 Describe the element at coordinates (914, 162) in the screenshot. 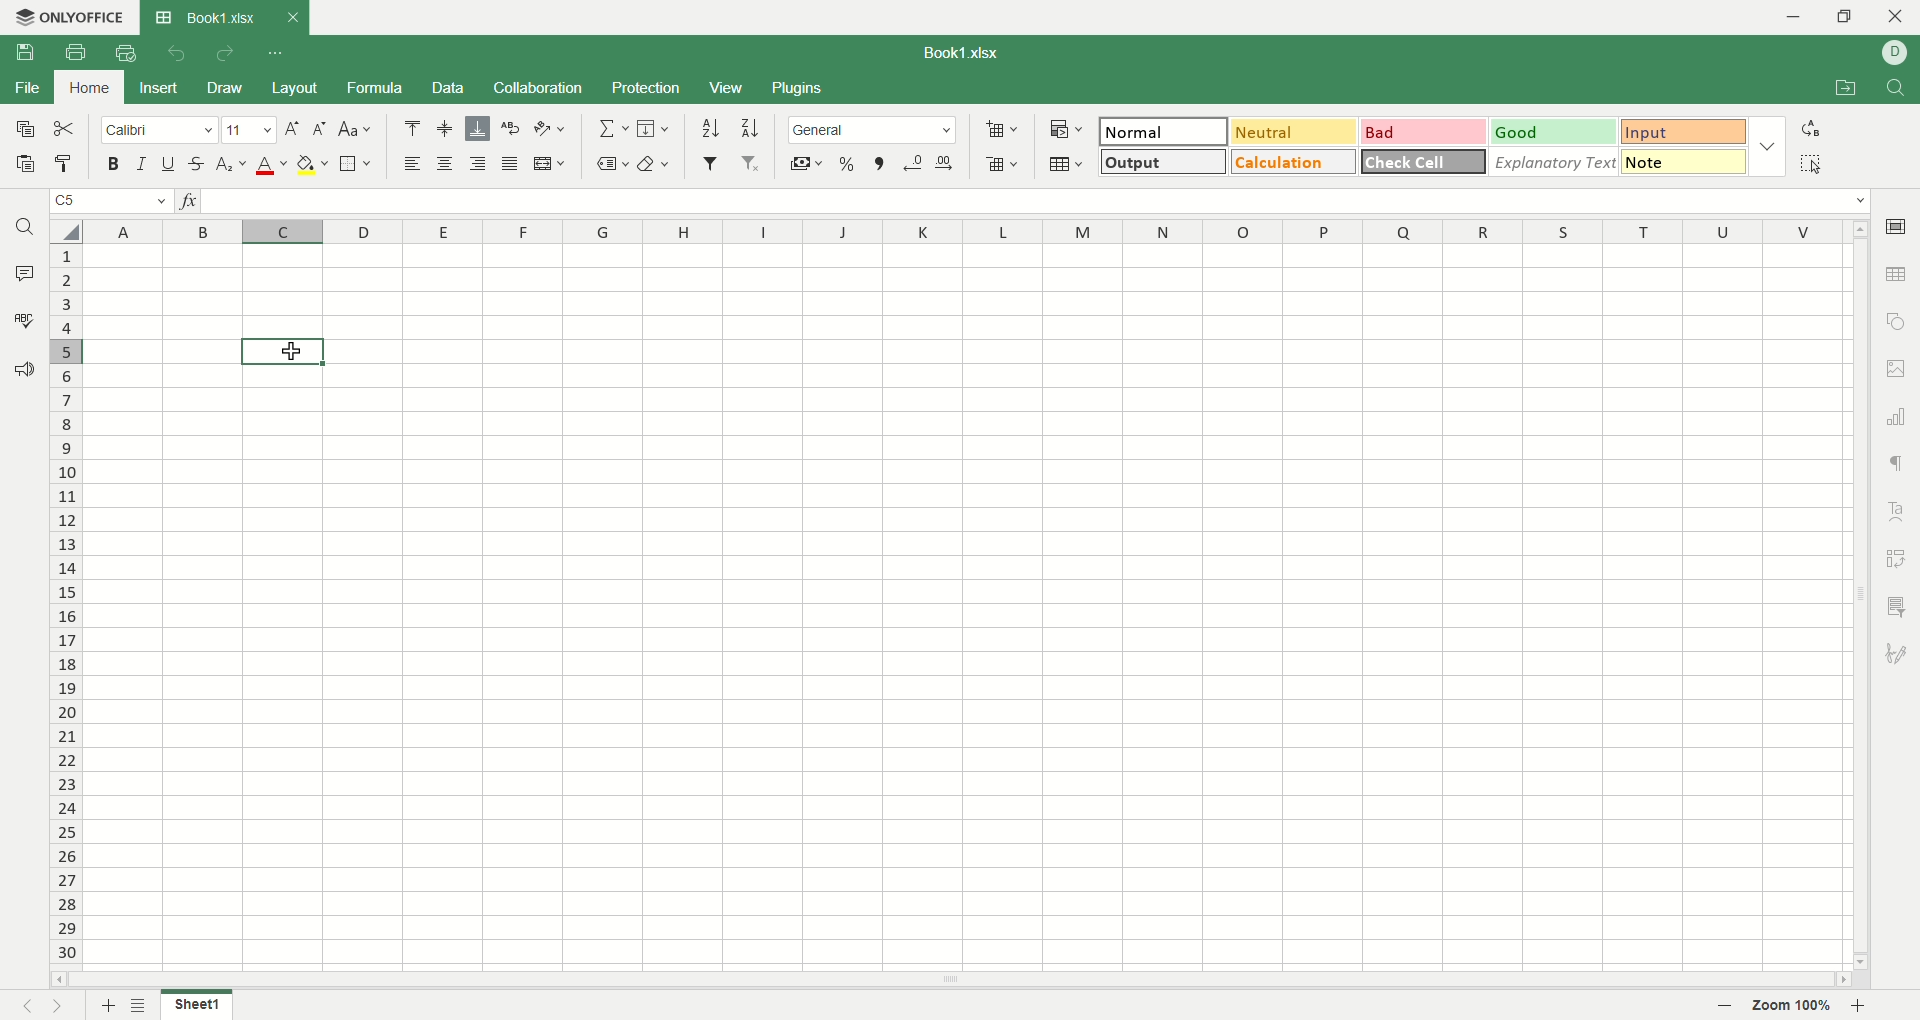

I see `decrease decimal` at that location.